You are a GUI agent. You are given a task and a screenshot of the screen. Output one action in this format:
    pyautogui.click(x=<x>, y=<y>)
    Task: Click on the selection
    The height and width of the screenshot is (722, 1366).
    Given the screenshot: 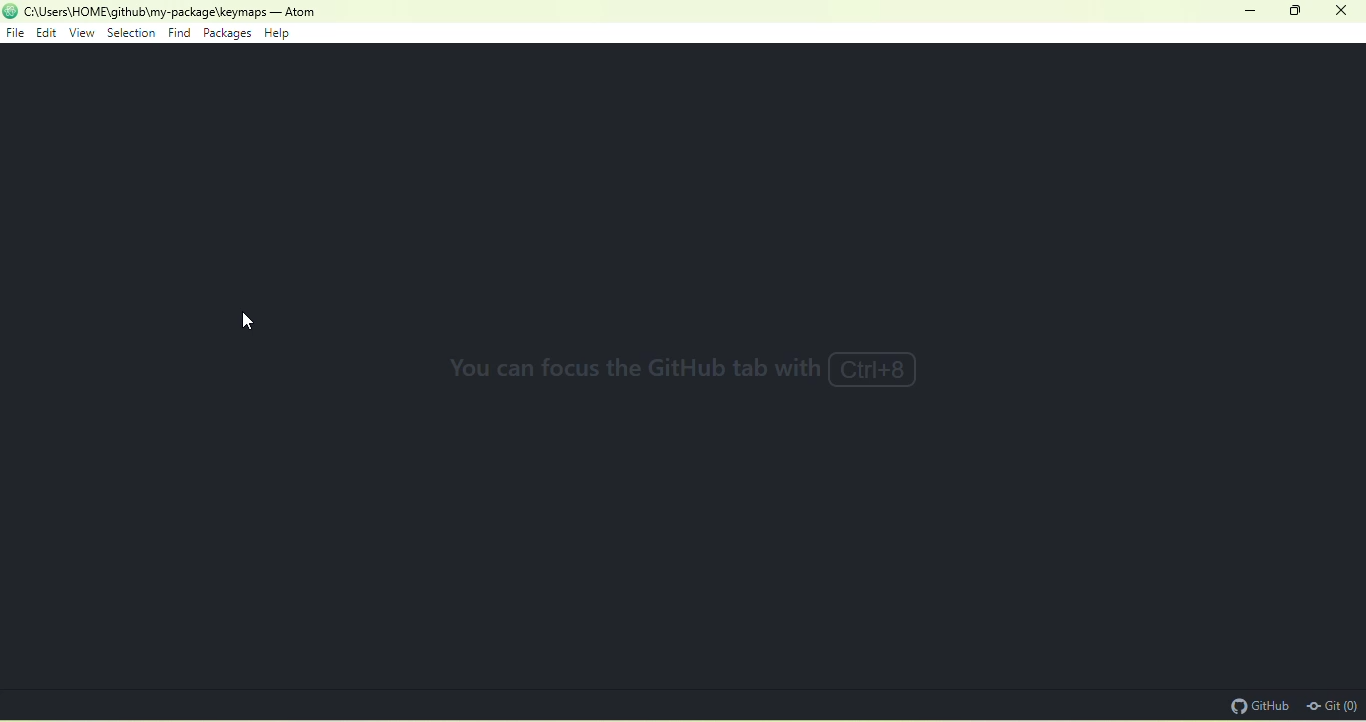 What is the action you would take?
    pyautogui.click(x=131, y=33)
    